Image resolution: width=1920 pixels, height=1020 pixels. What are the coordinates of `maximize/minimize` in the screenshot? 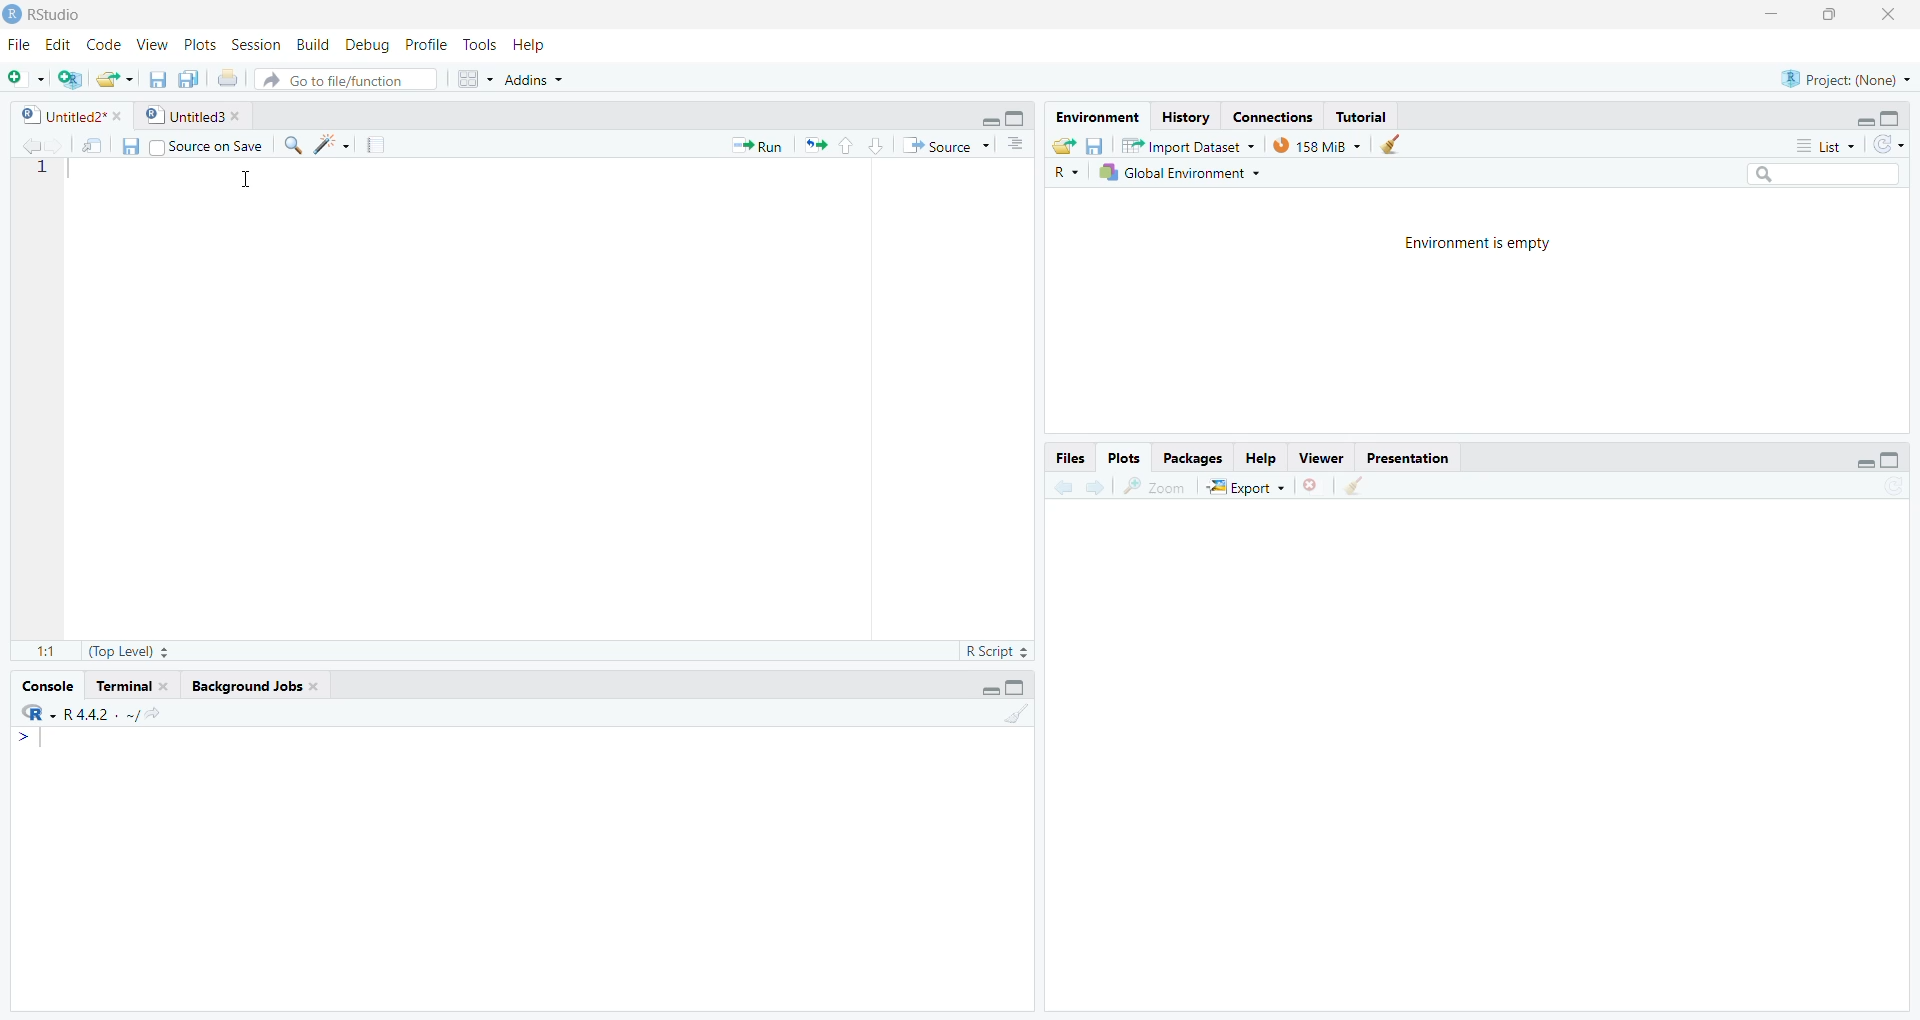 It's located at (1013, 683).